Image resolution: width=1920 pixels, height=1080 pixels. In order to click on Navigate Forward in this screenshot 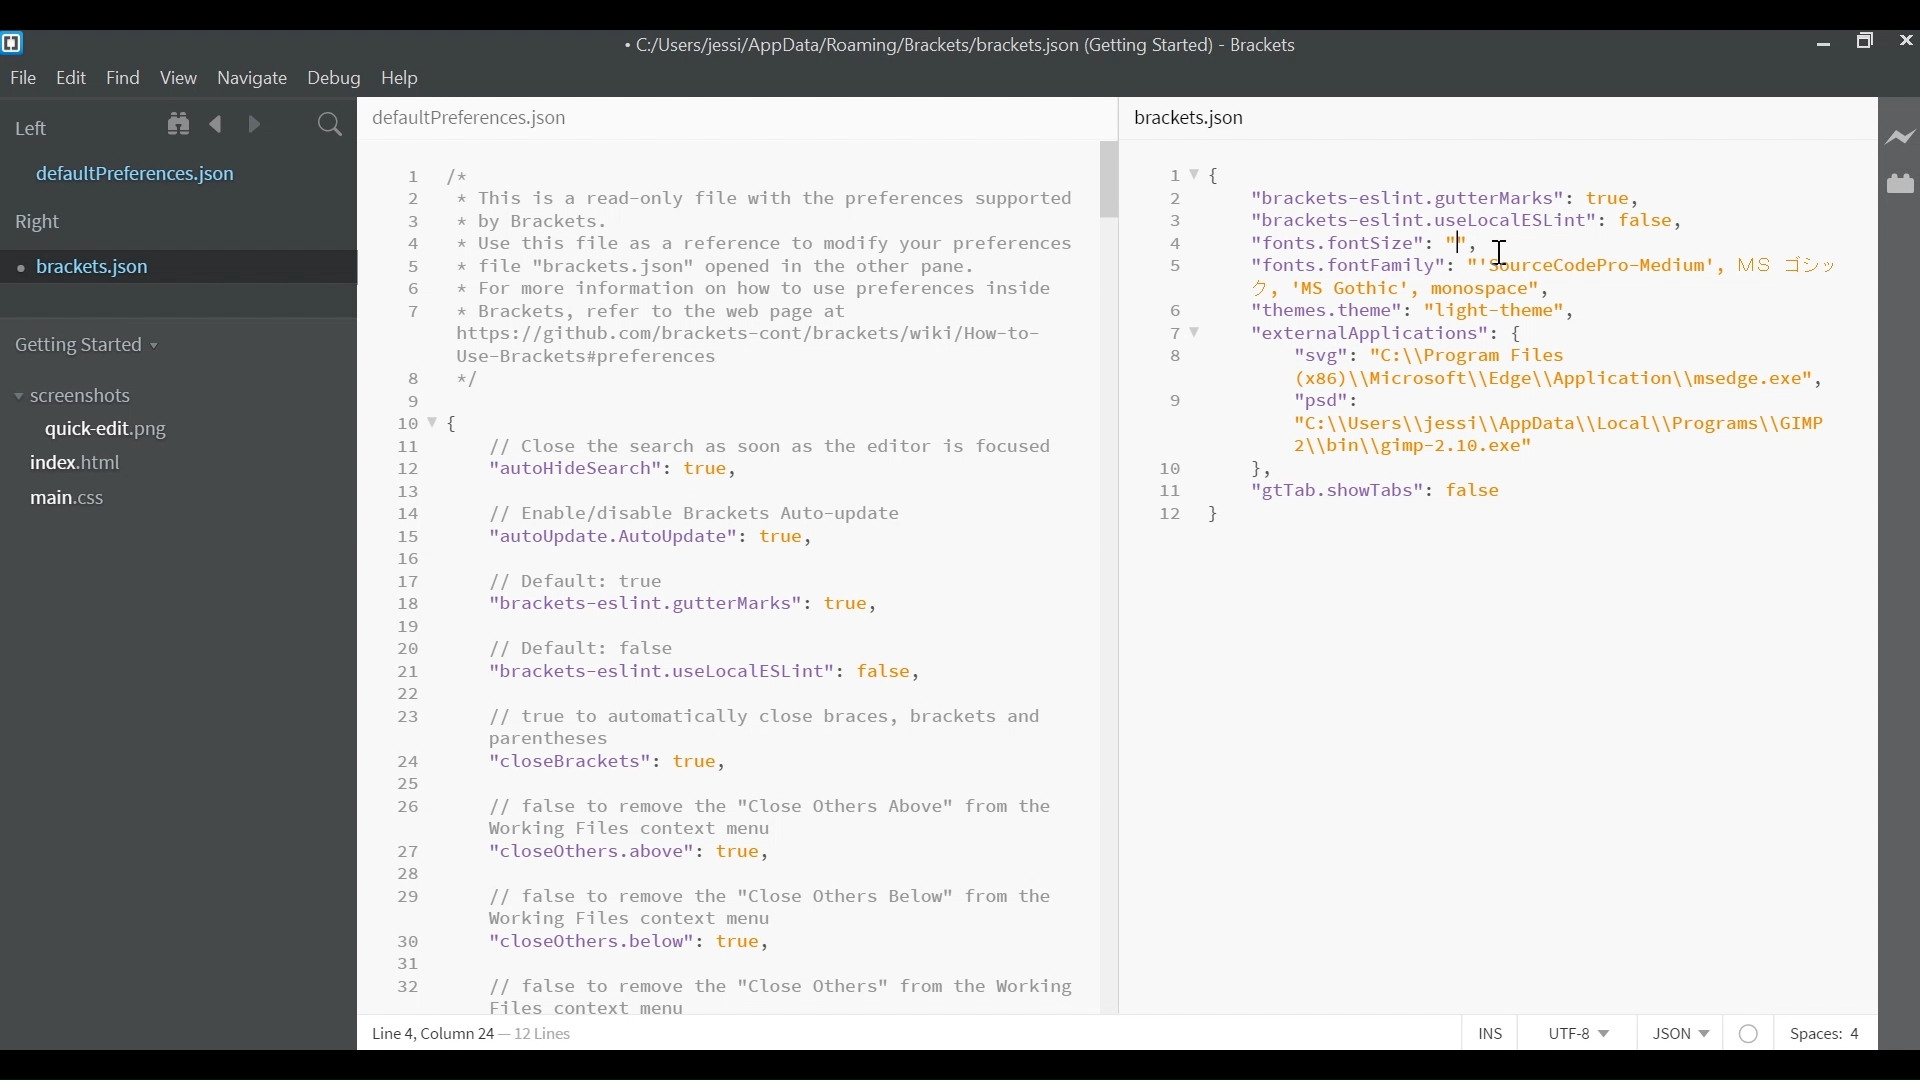, I will do `click(254, 124)`.